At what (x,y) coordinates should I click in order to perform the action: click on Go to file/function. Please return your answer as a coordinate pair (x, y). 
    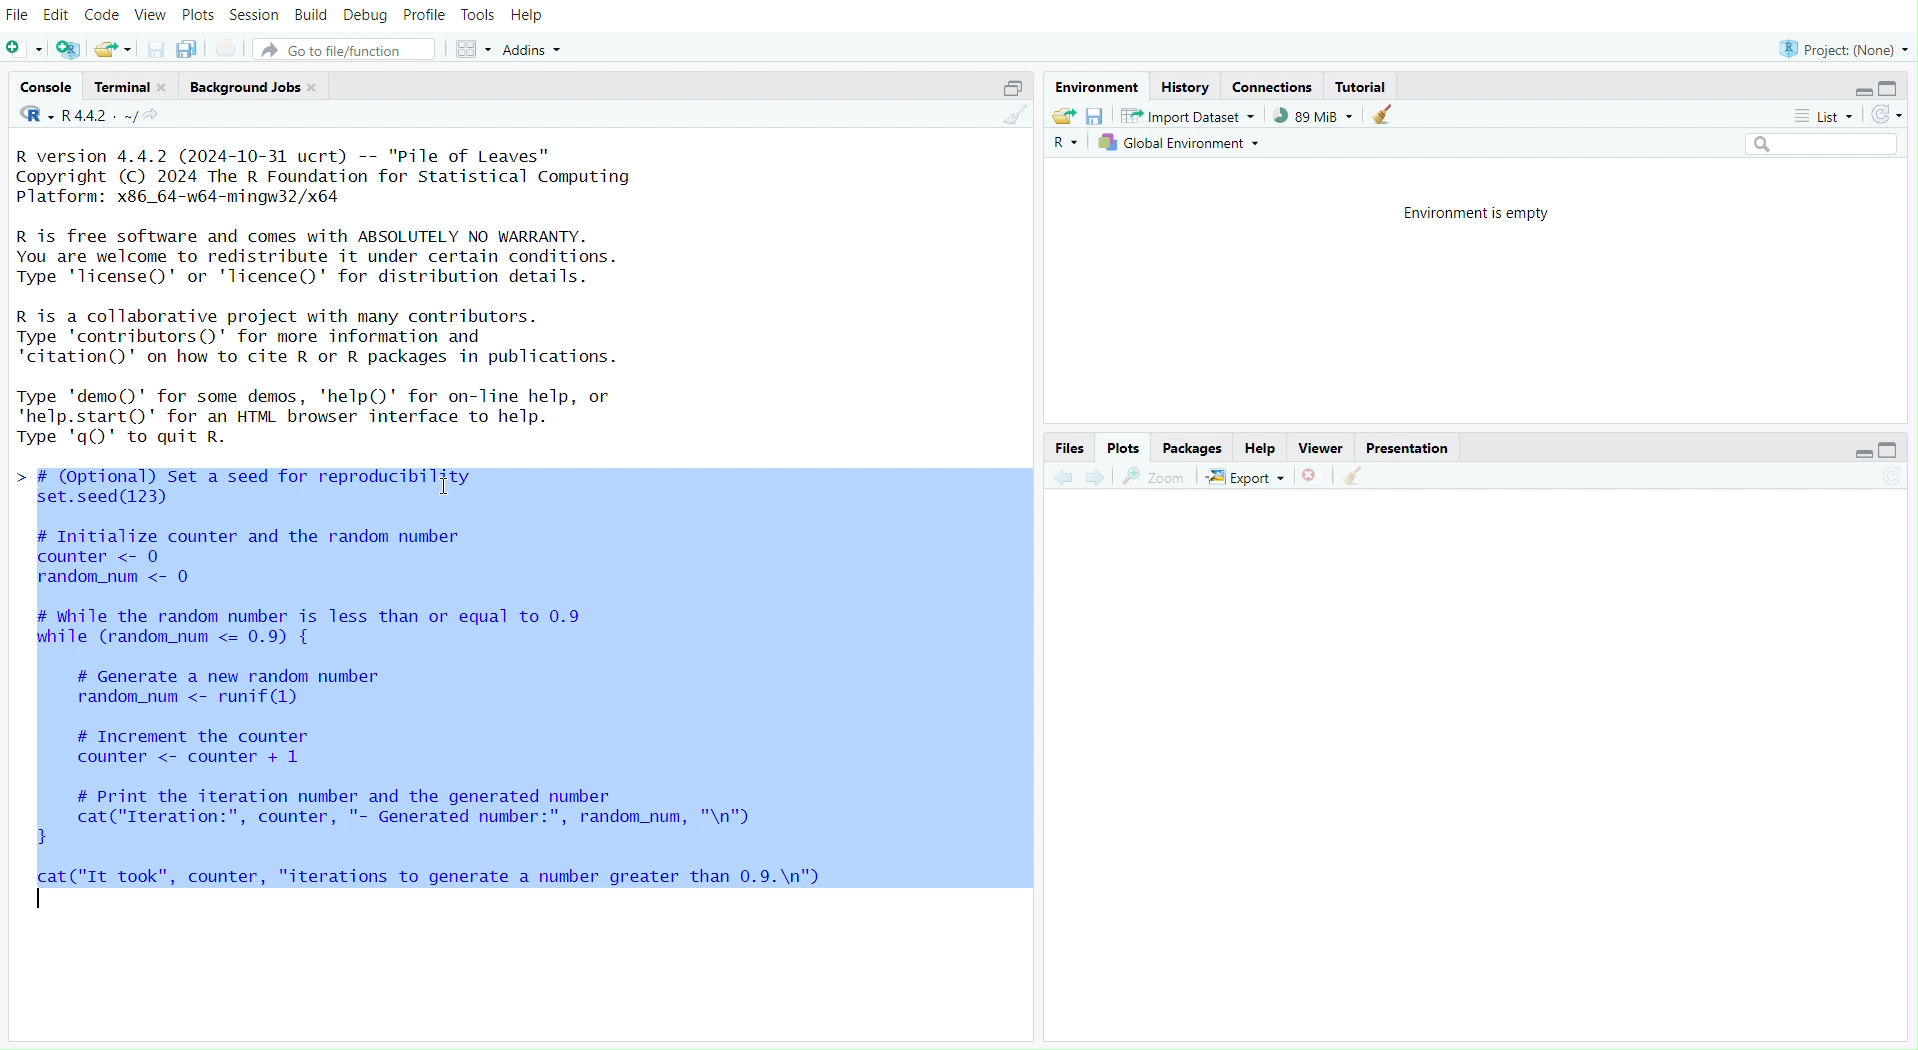
    Looking at the image, I should click on (351, 47).